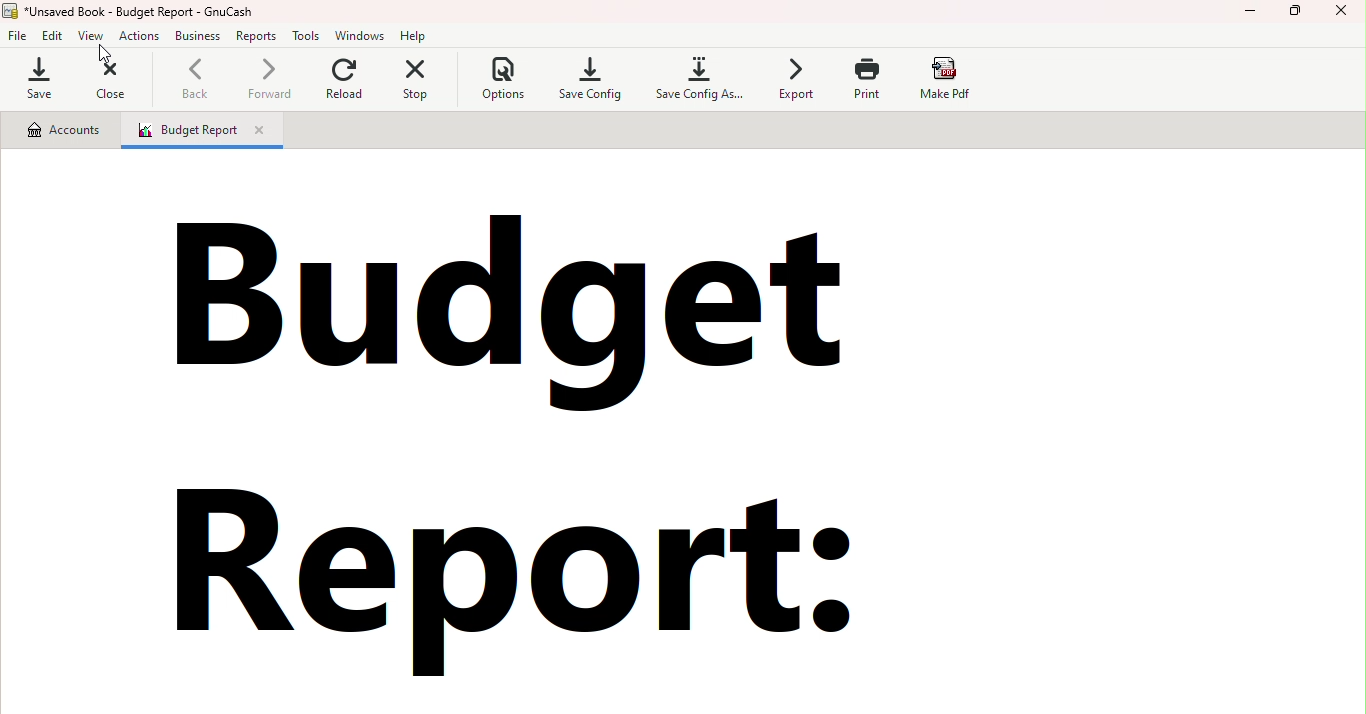 This screenshot has width=1366, height=714. Describe the element at coordinates (52, 34) in the screenshot. I see `edit` at that location.